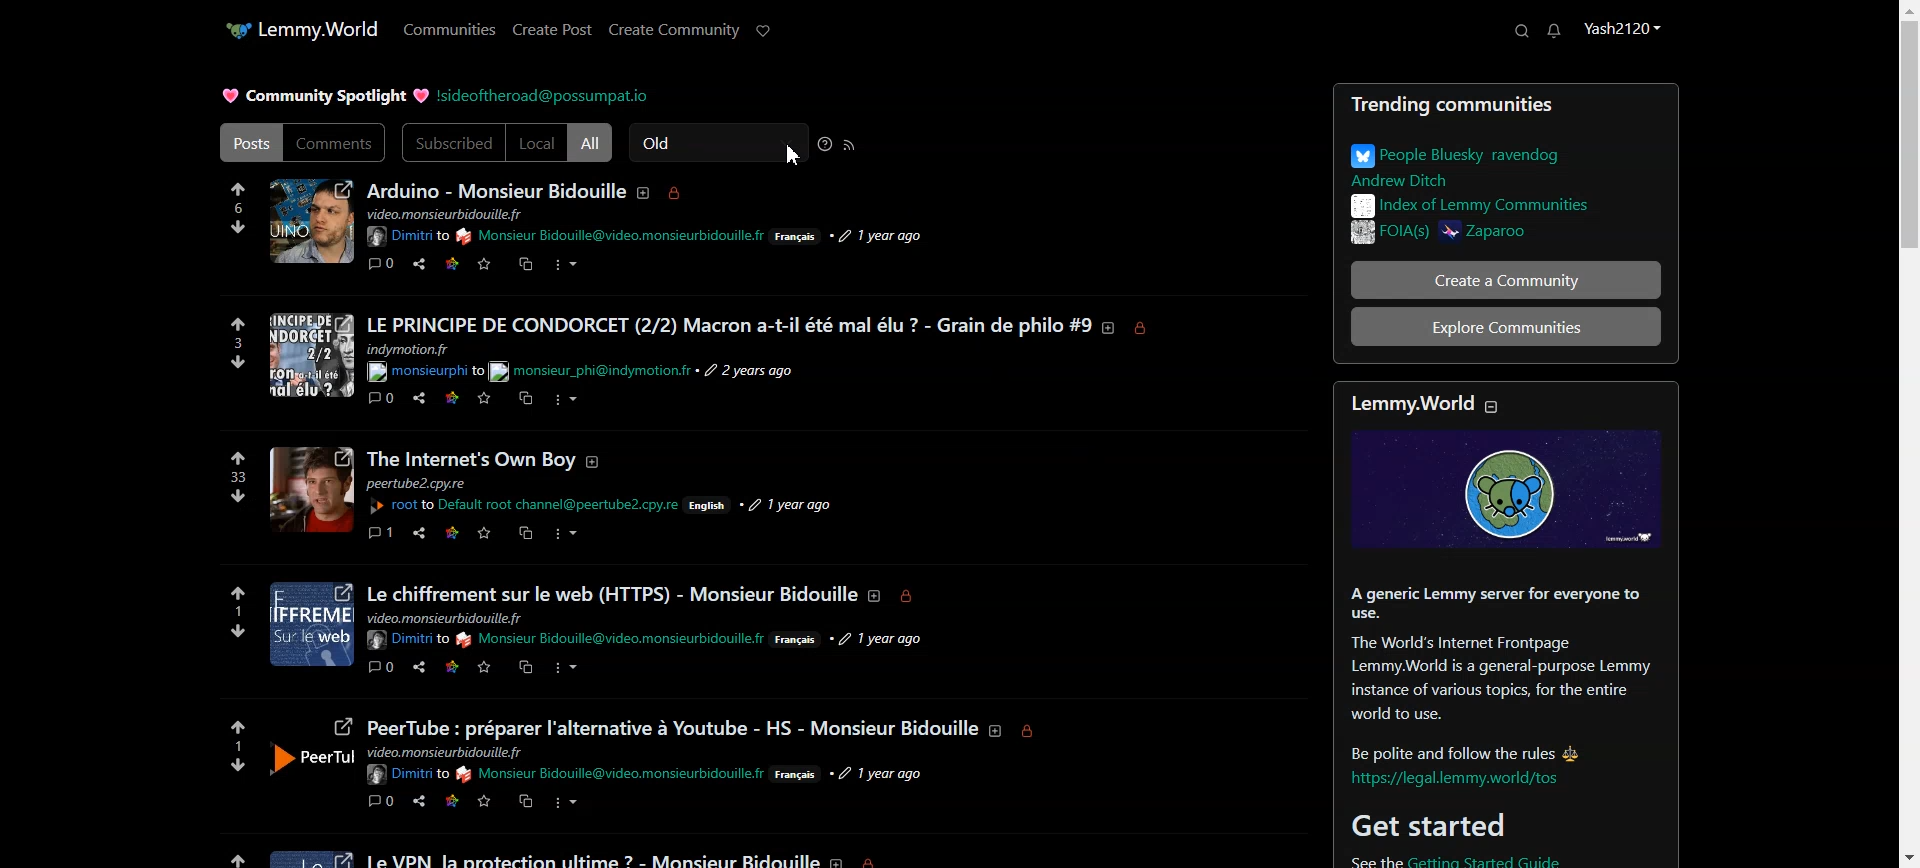 This screenshot has width=1920, height=868. What do you see at coordinates (762, 32) in the screenshot?
I see `Support Lemmy` at bounding box center [762, 32].